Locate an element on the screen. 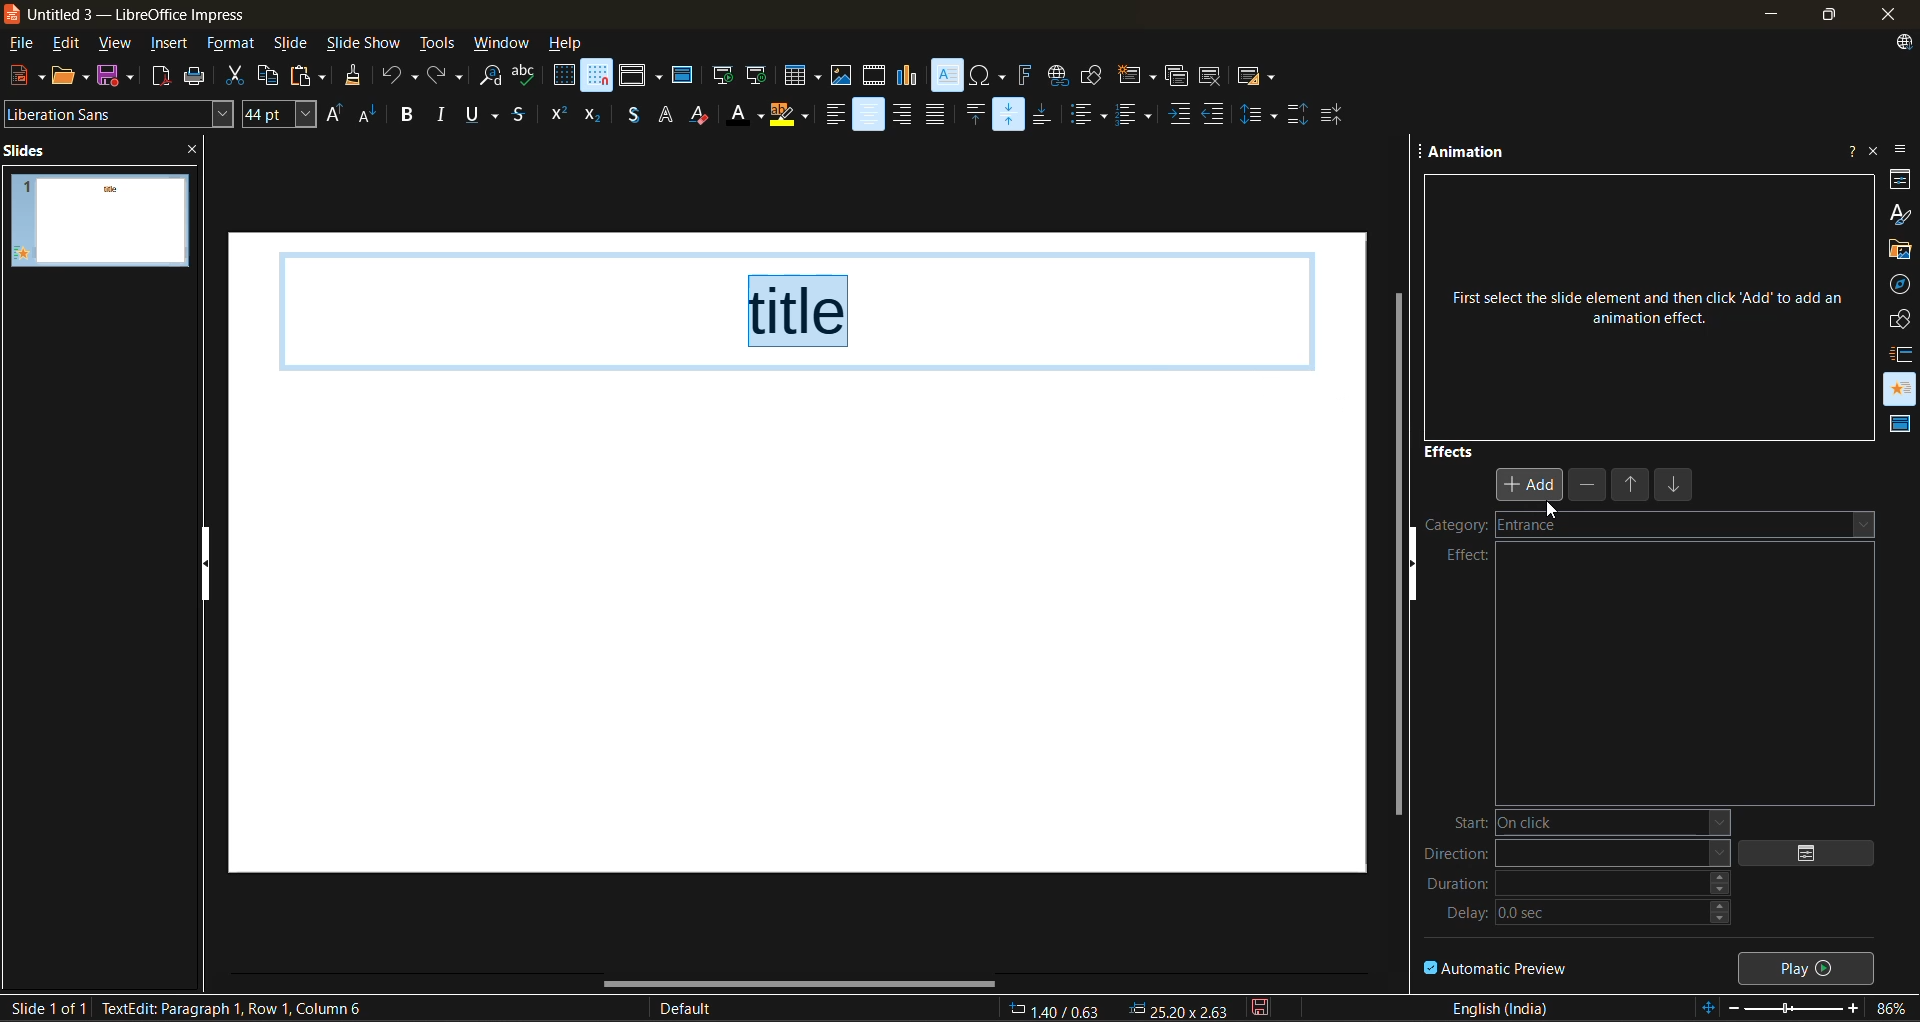 The width and height of the screenshot is (1920, 1022). apply outline is located at coordinates (667, 115).